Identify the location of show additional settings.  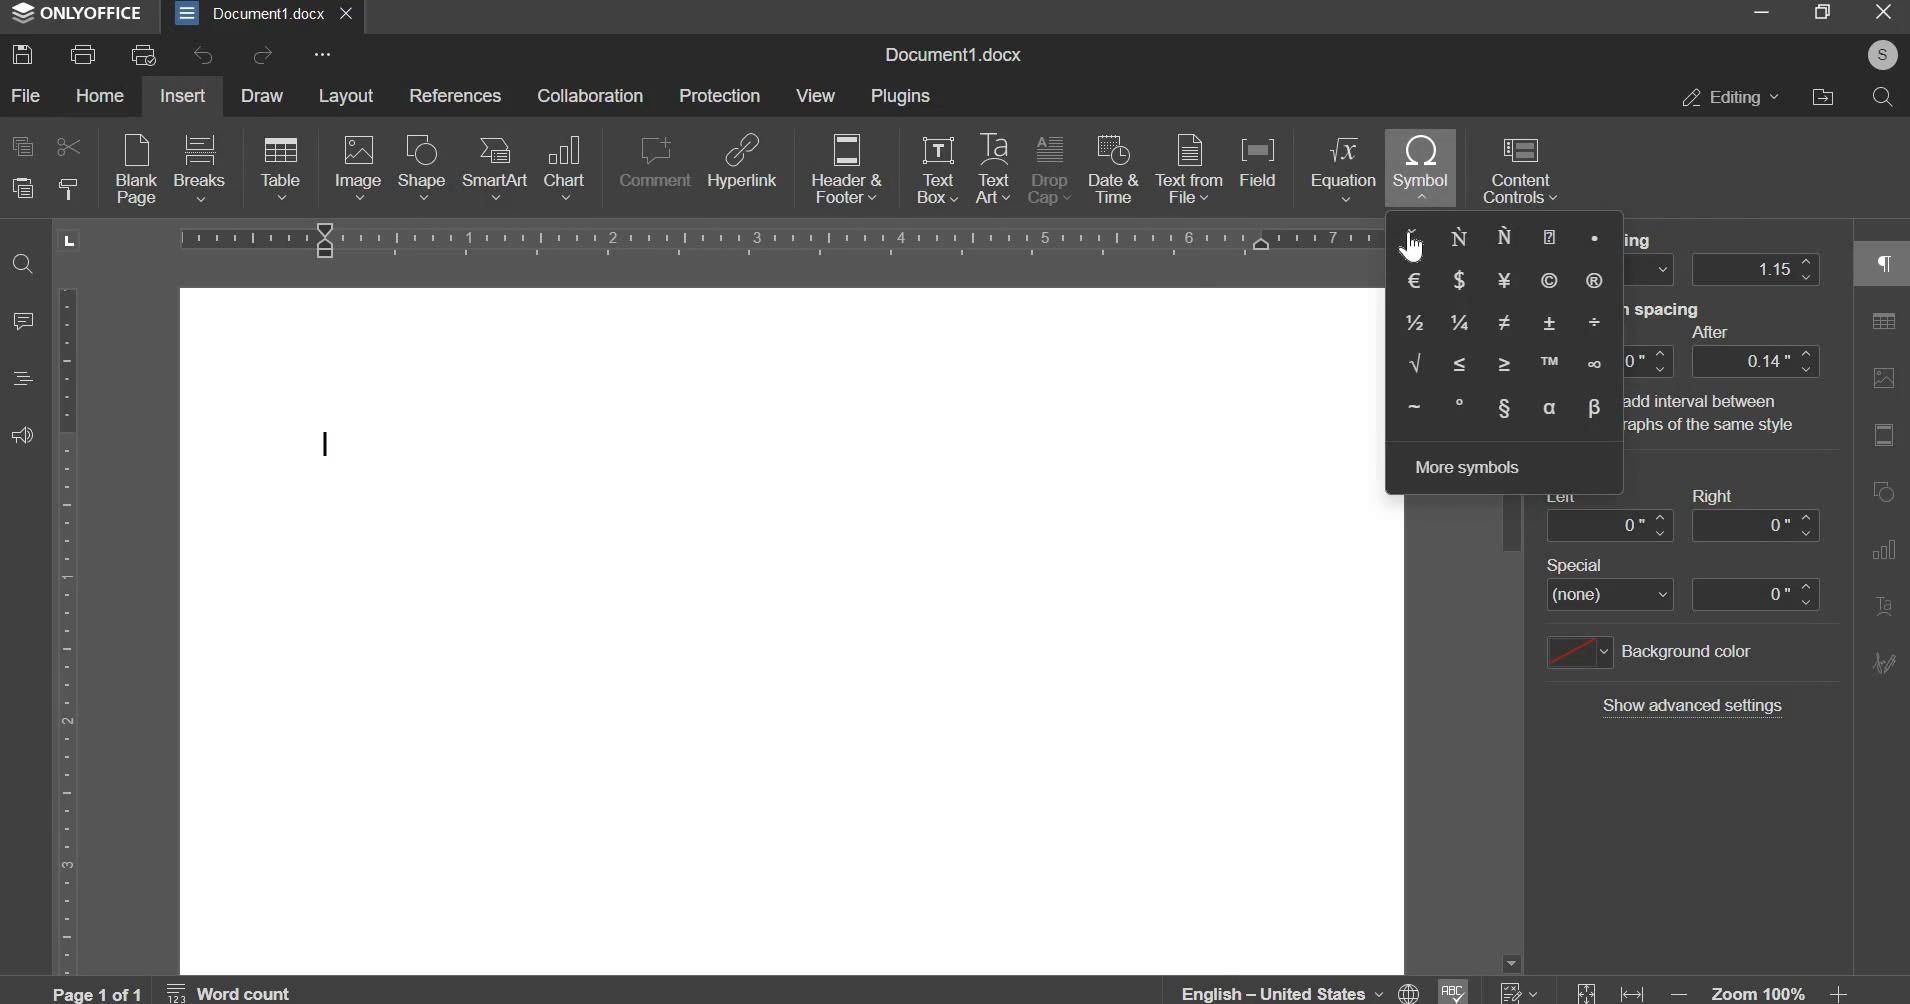
(1692, 706).